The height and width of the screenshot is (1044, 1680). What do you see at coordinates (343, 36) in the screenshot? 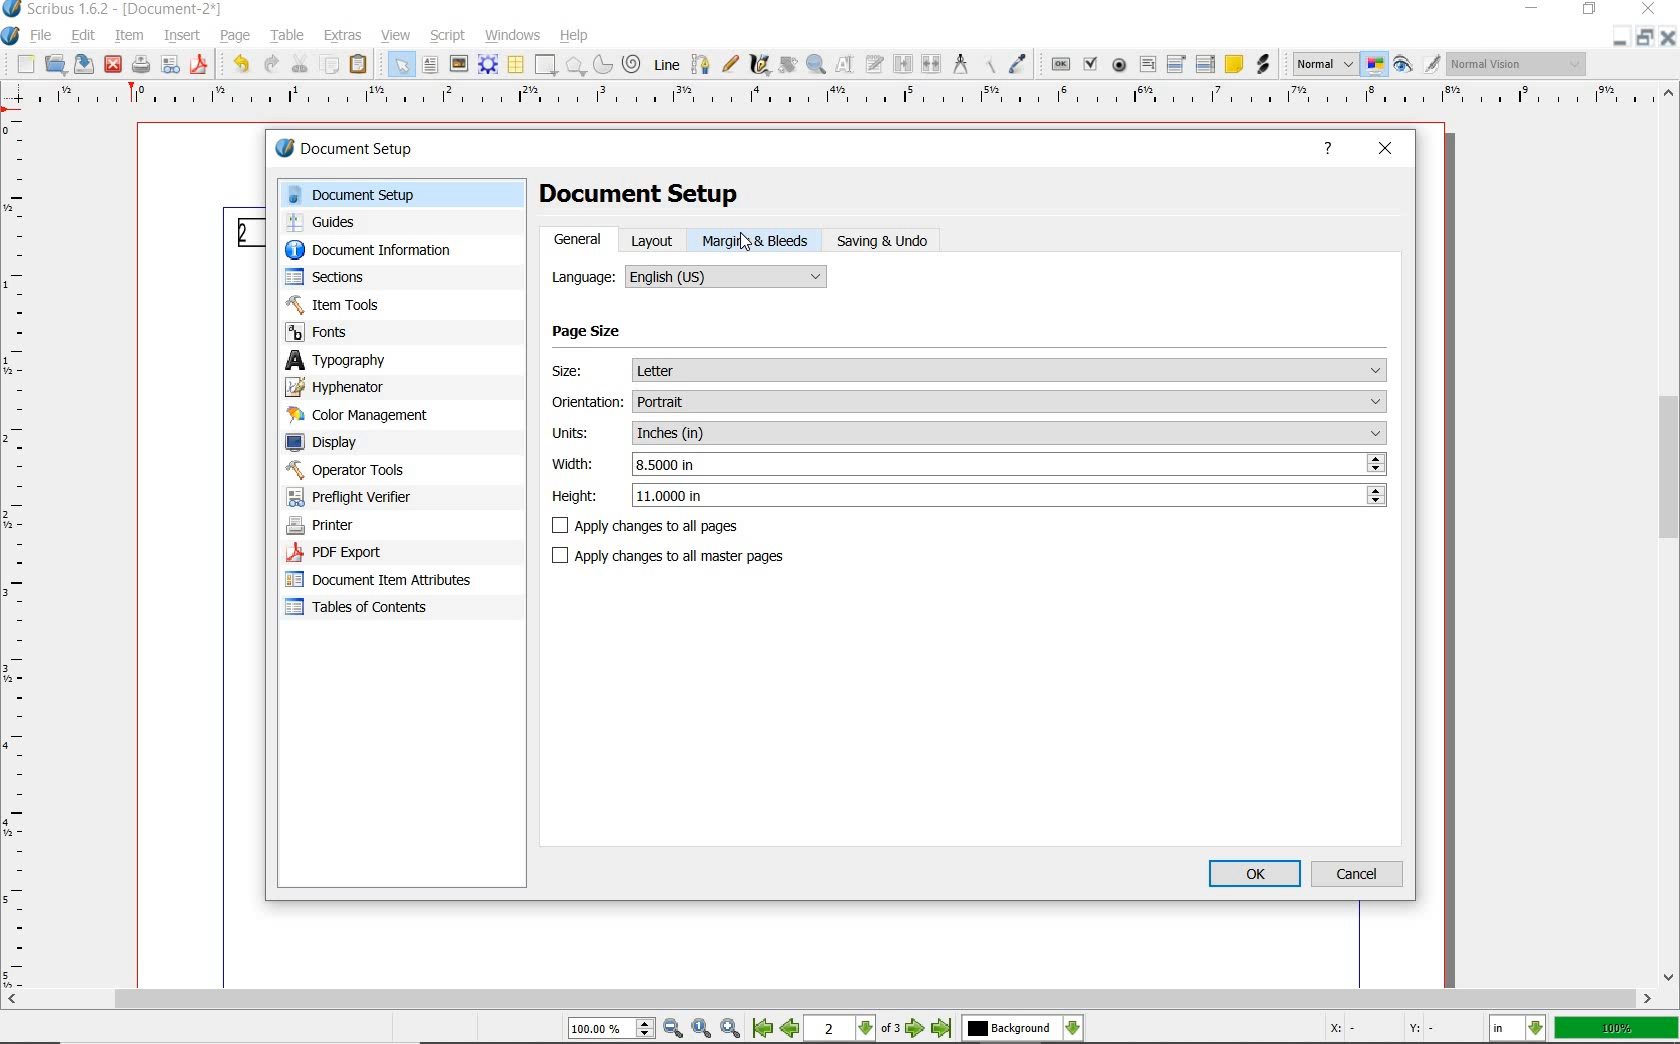
I see `extras` at bounding box center [343, 36].